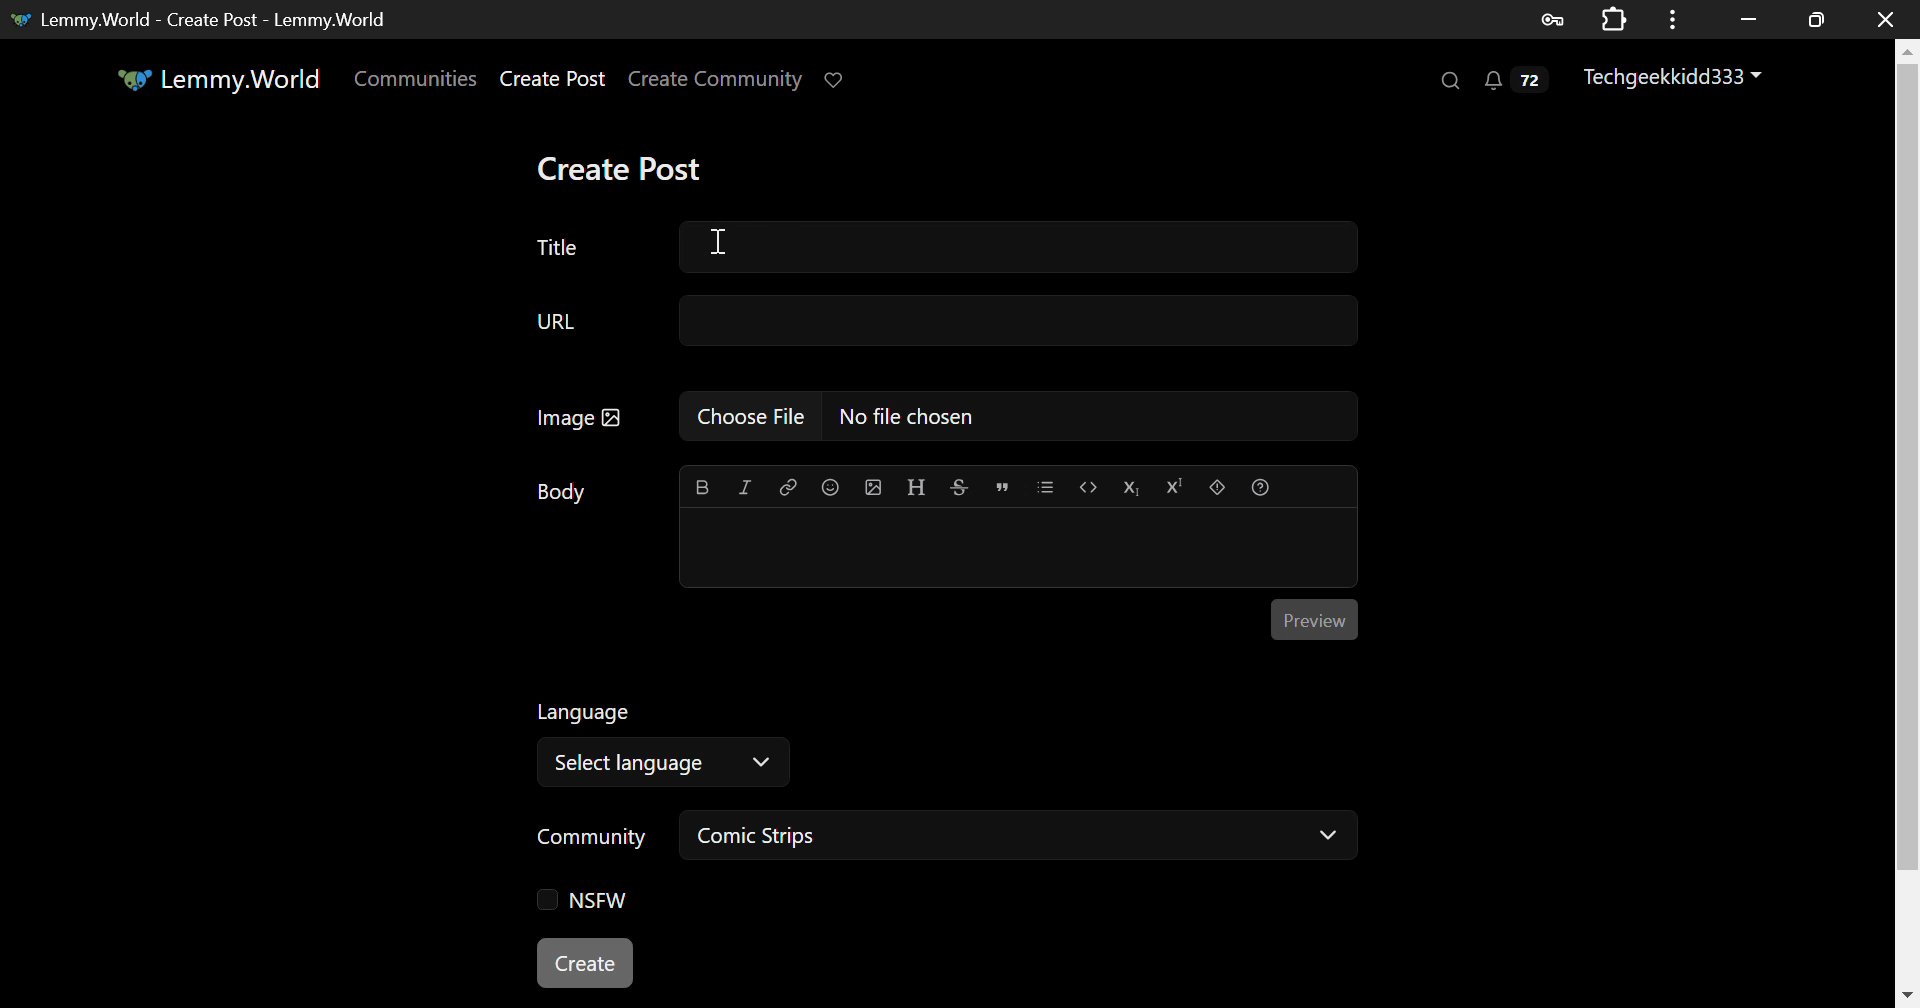  I want to click on Select Language, so click(892, 740).